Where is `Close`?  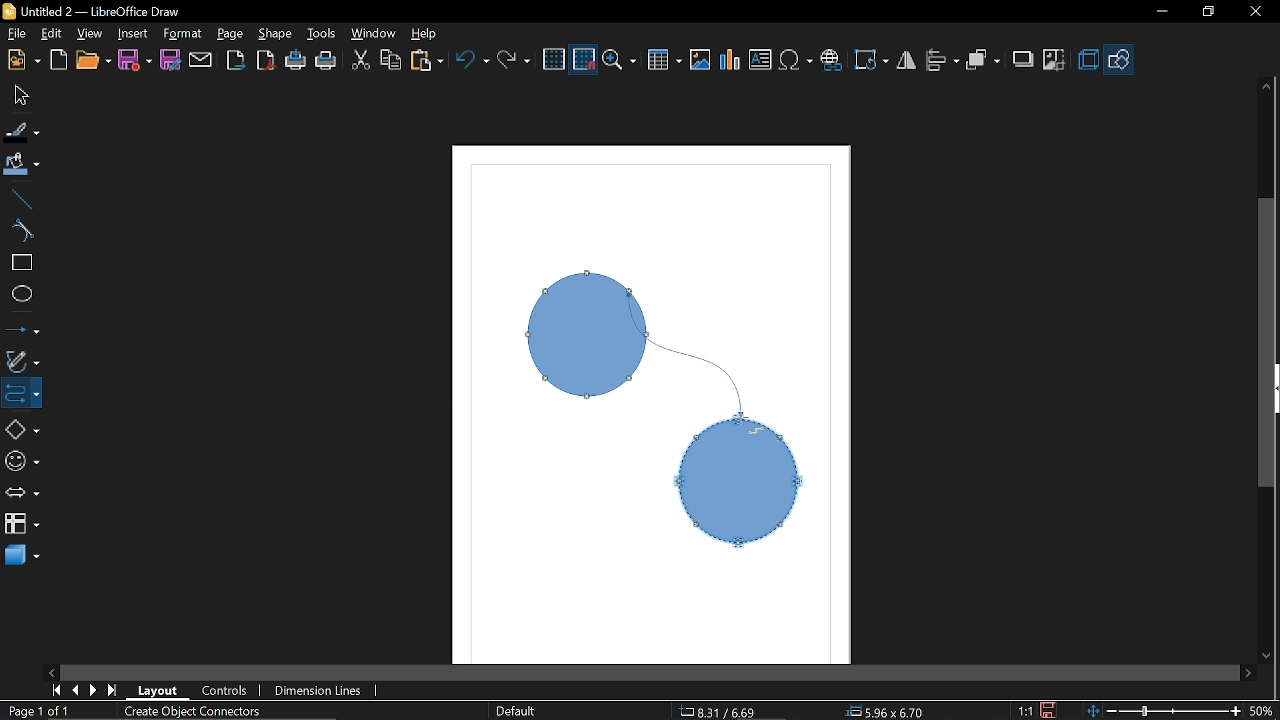
Close is located at coordinates (1254, 13).